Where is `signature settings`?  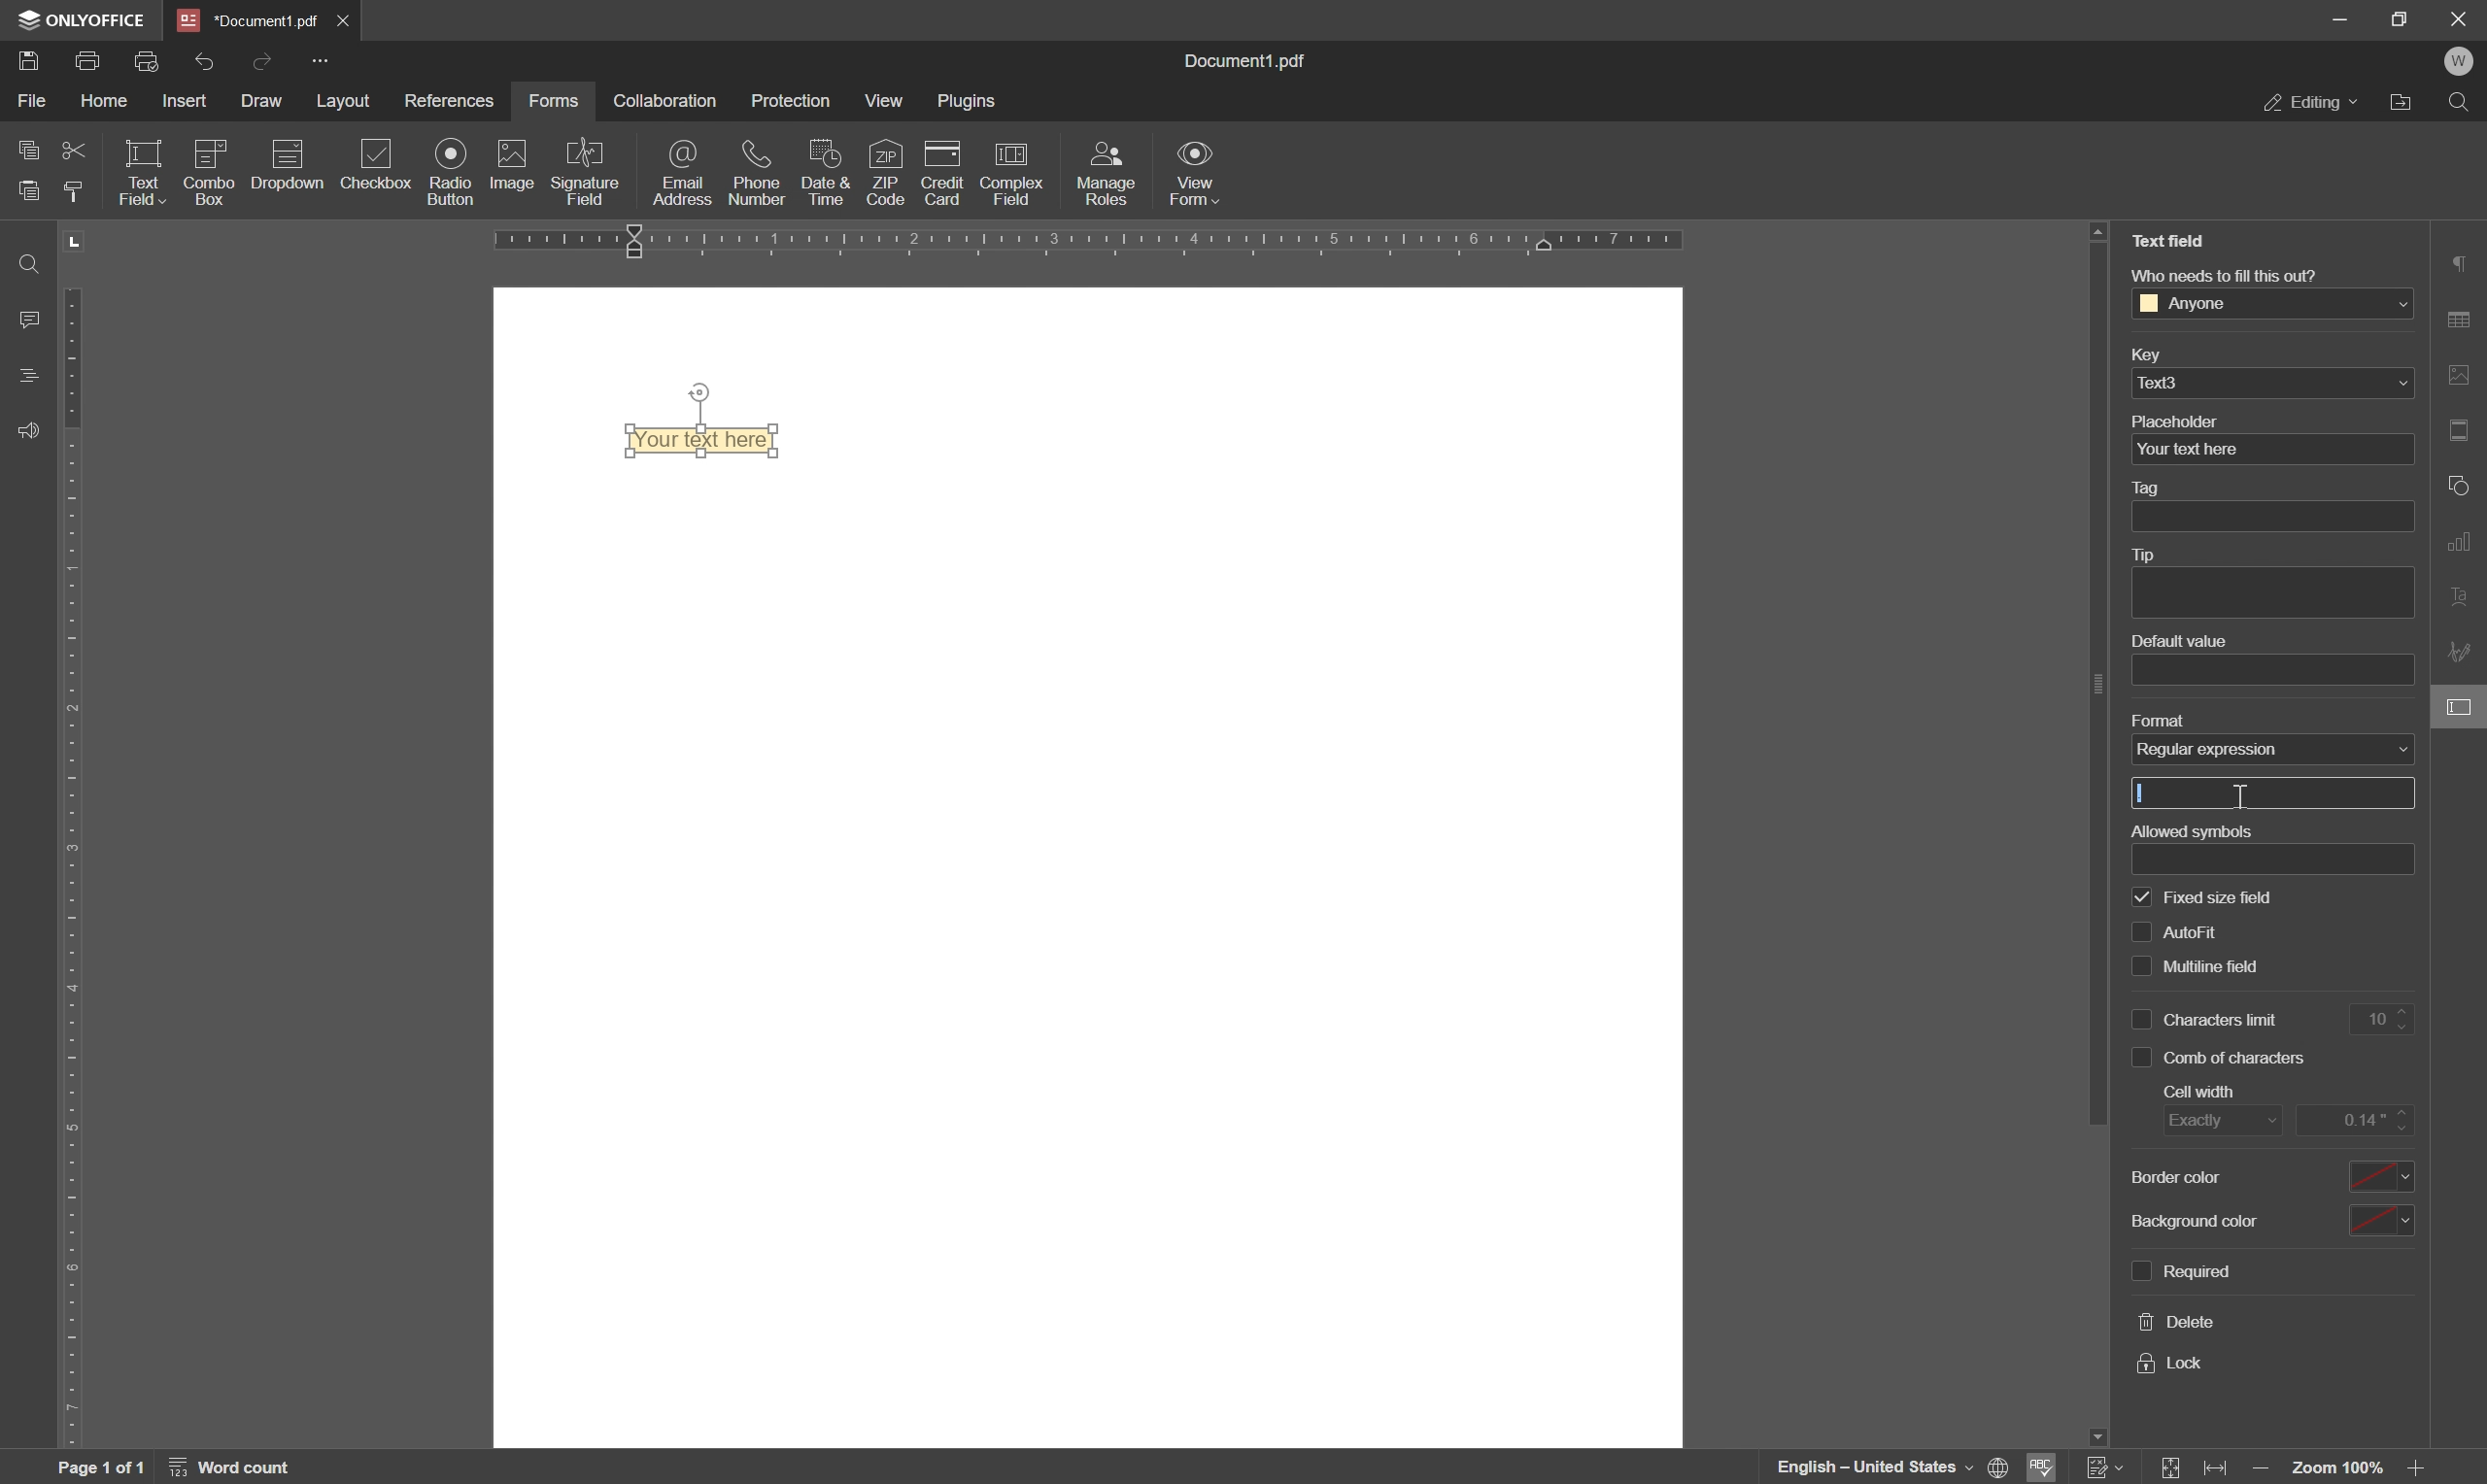 signature settings is located at coordinates (2462, 653).